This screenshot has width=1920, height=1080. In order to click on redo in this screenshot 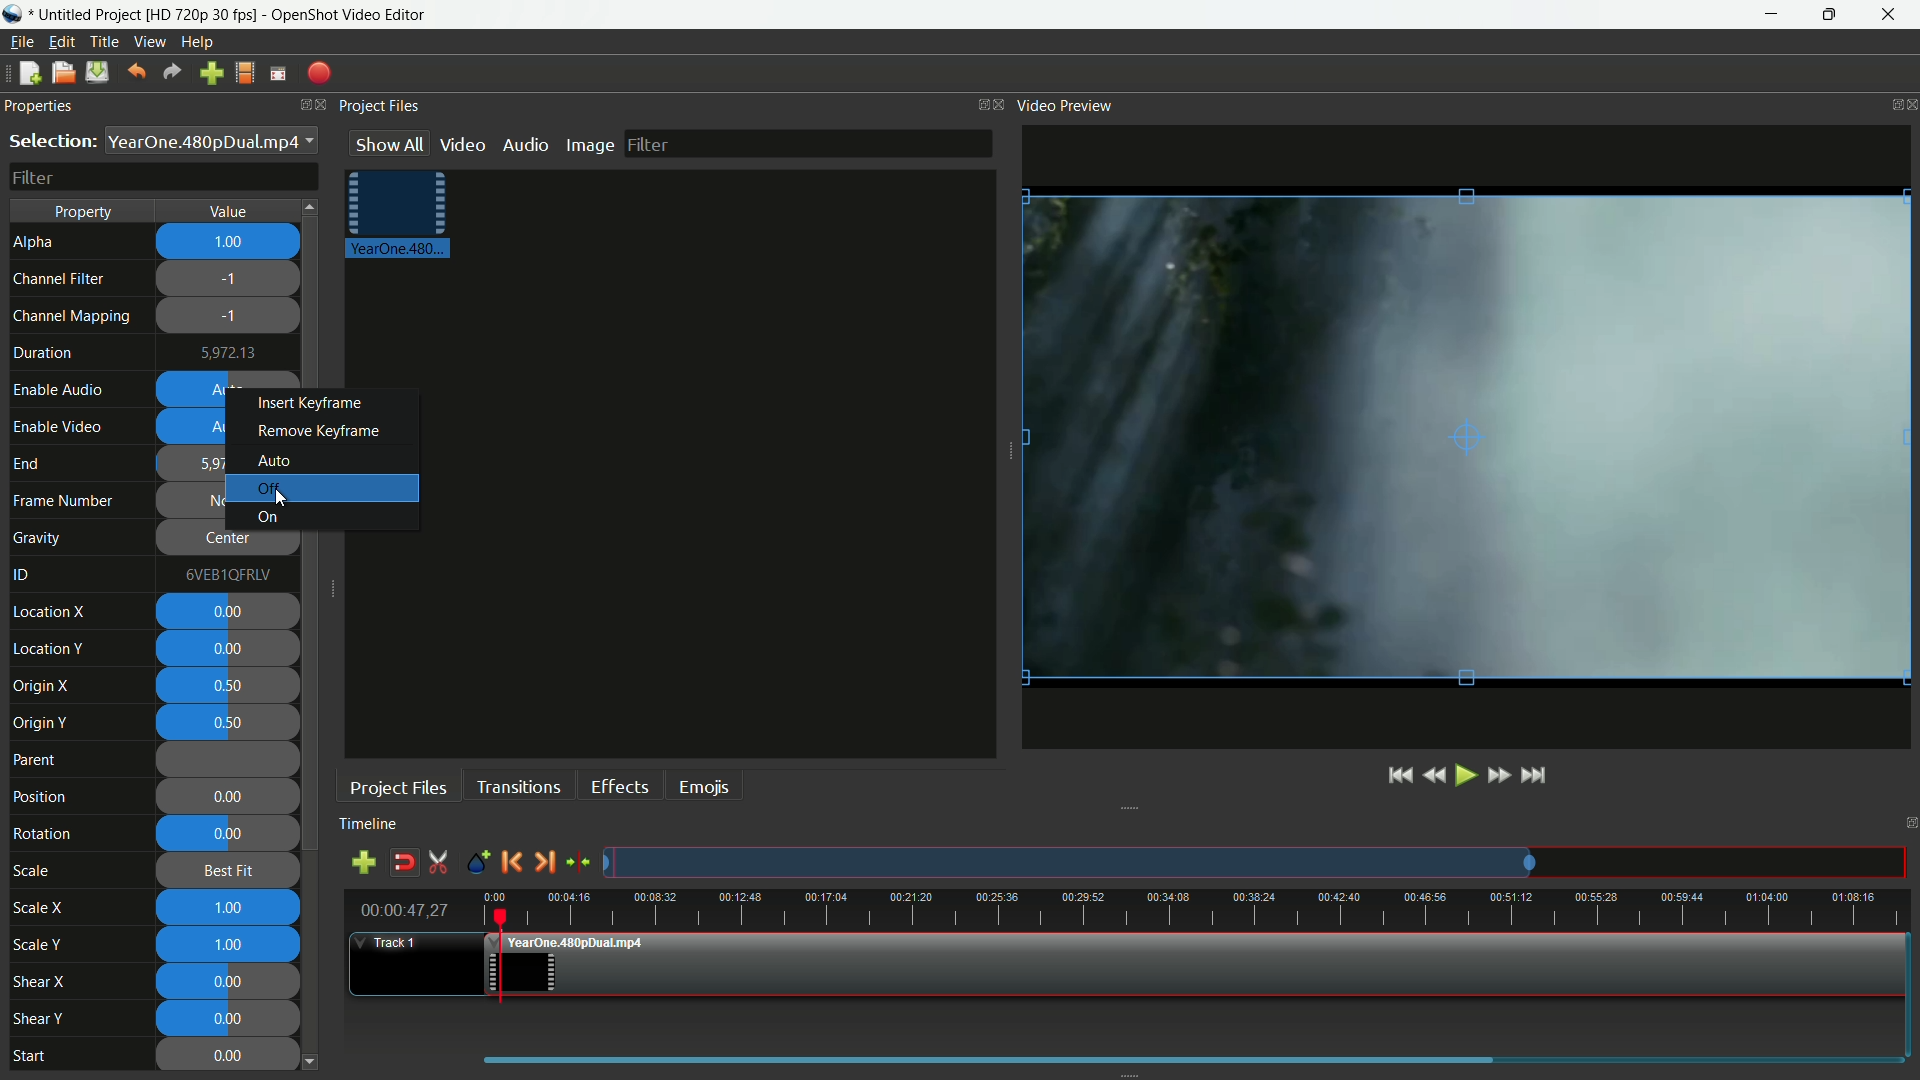, I will do `click(172, 73)`.